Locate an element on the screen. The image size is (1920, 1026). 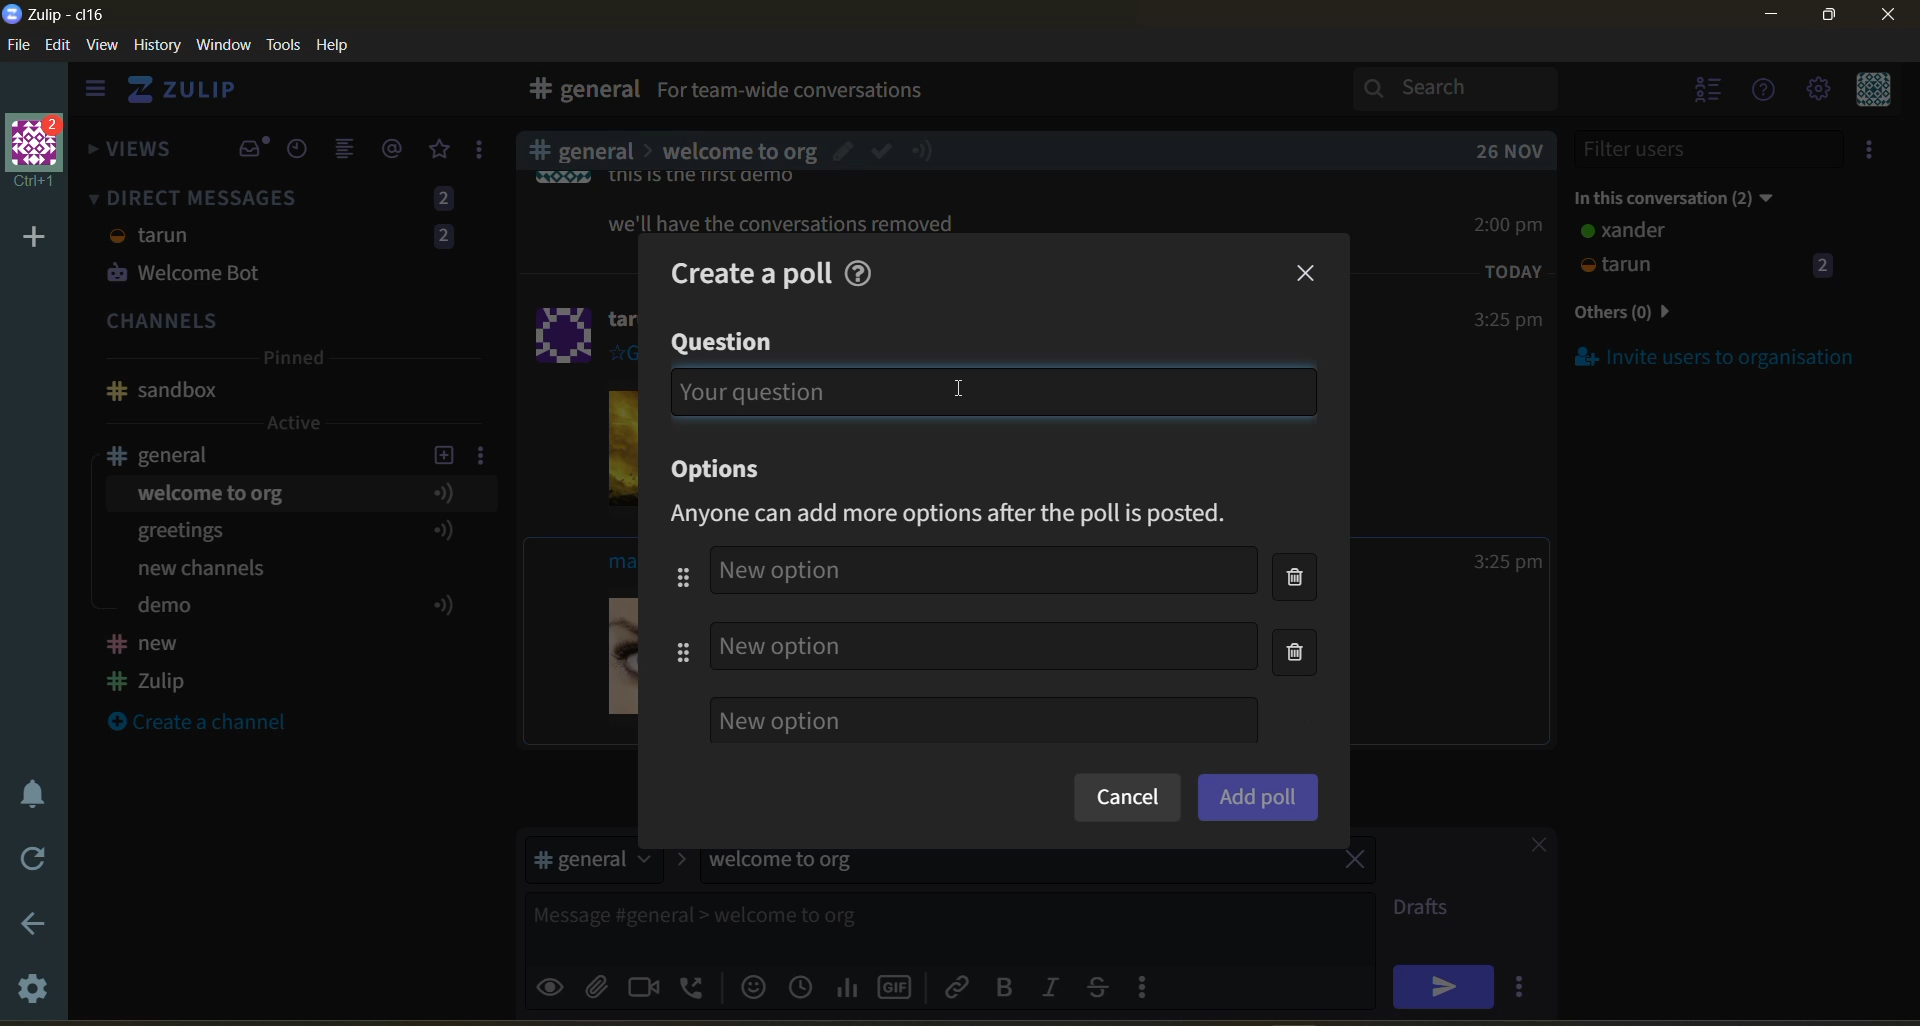
Overview of your conversations with unread messages is located at coordinates (884, 93).